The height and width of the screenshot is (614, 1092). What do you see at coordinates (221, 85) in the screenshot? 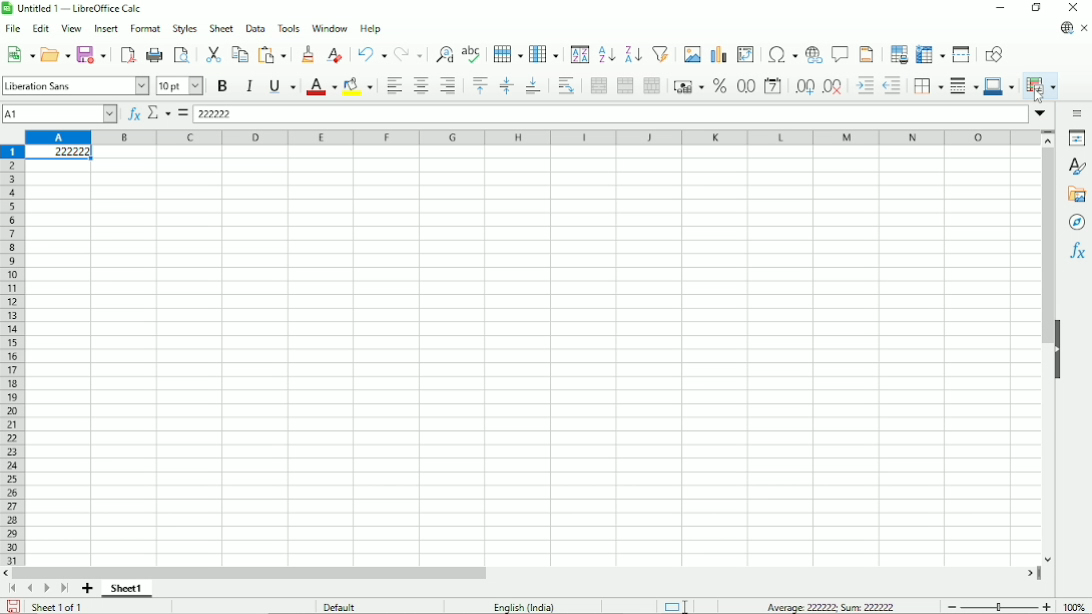
I see `Bold` at bounding box center [221, 85].